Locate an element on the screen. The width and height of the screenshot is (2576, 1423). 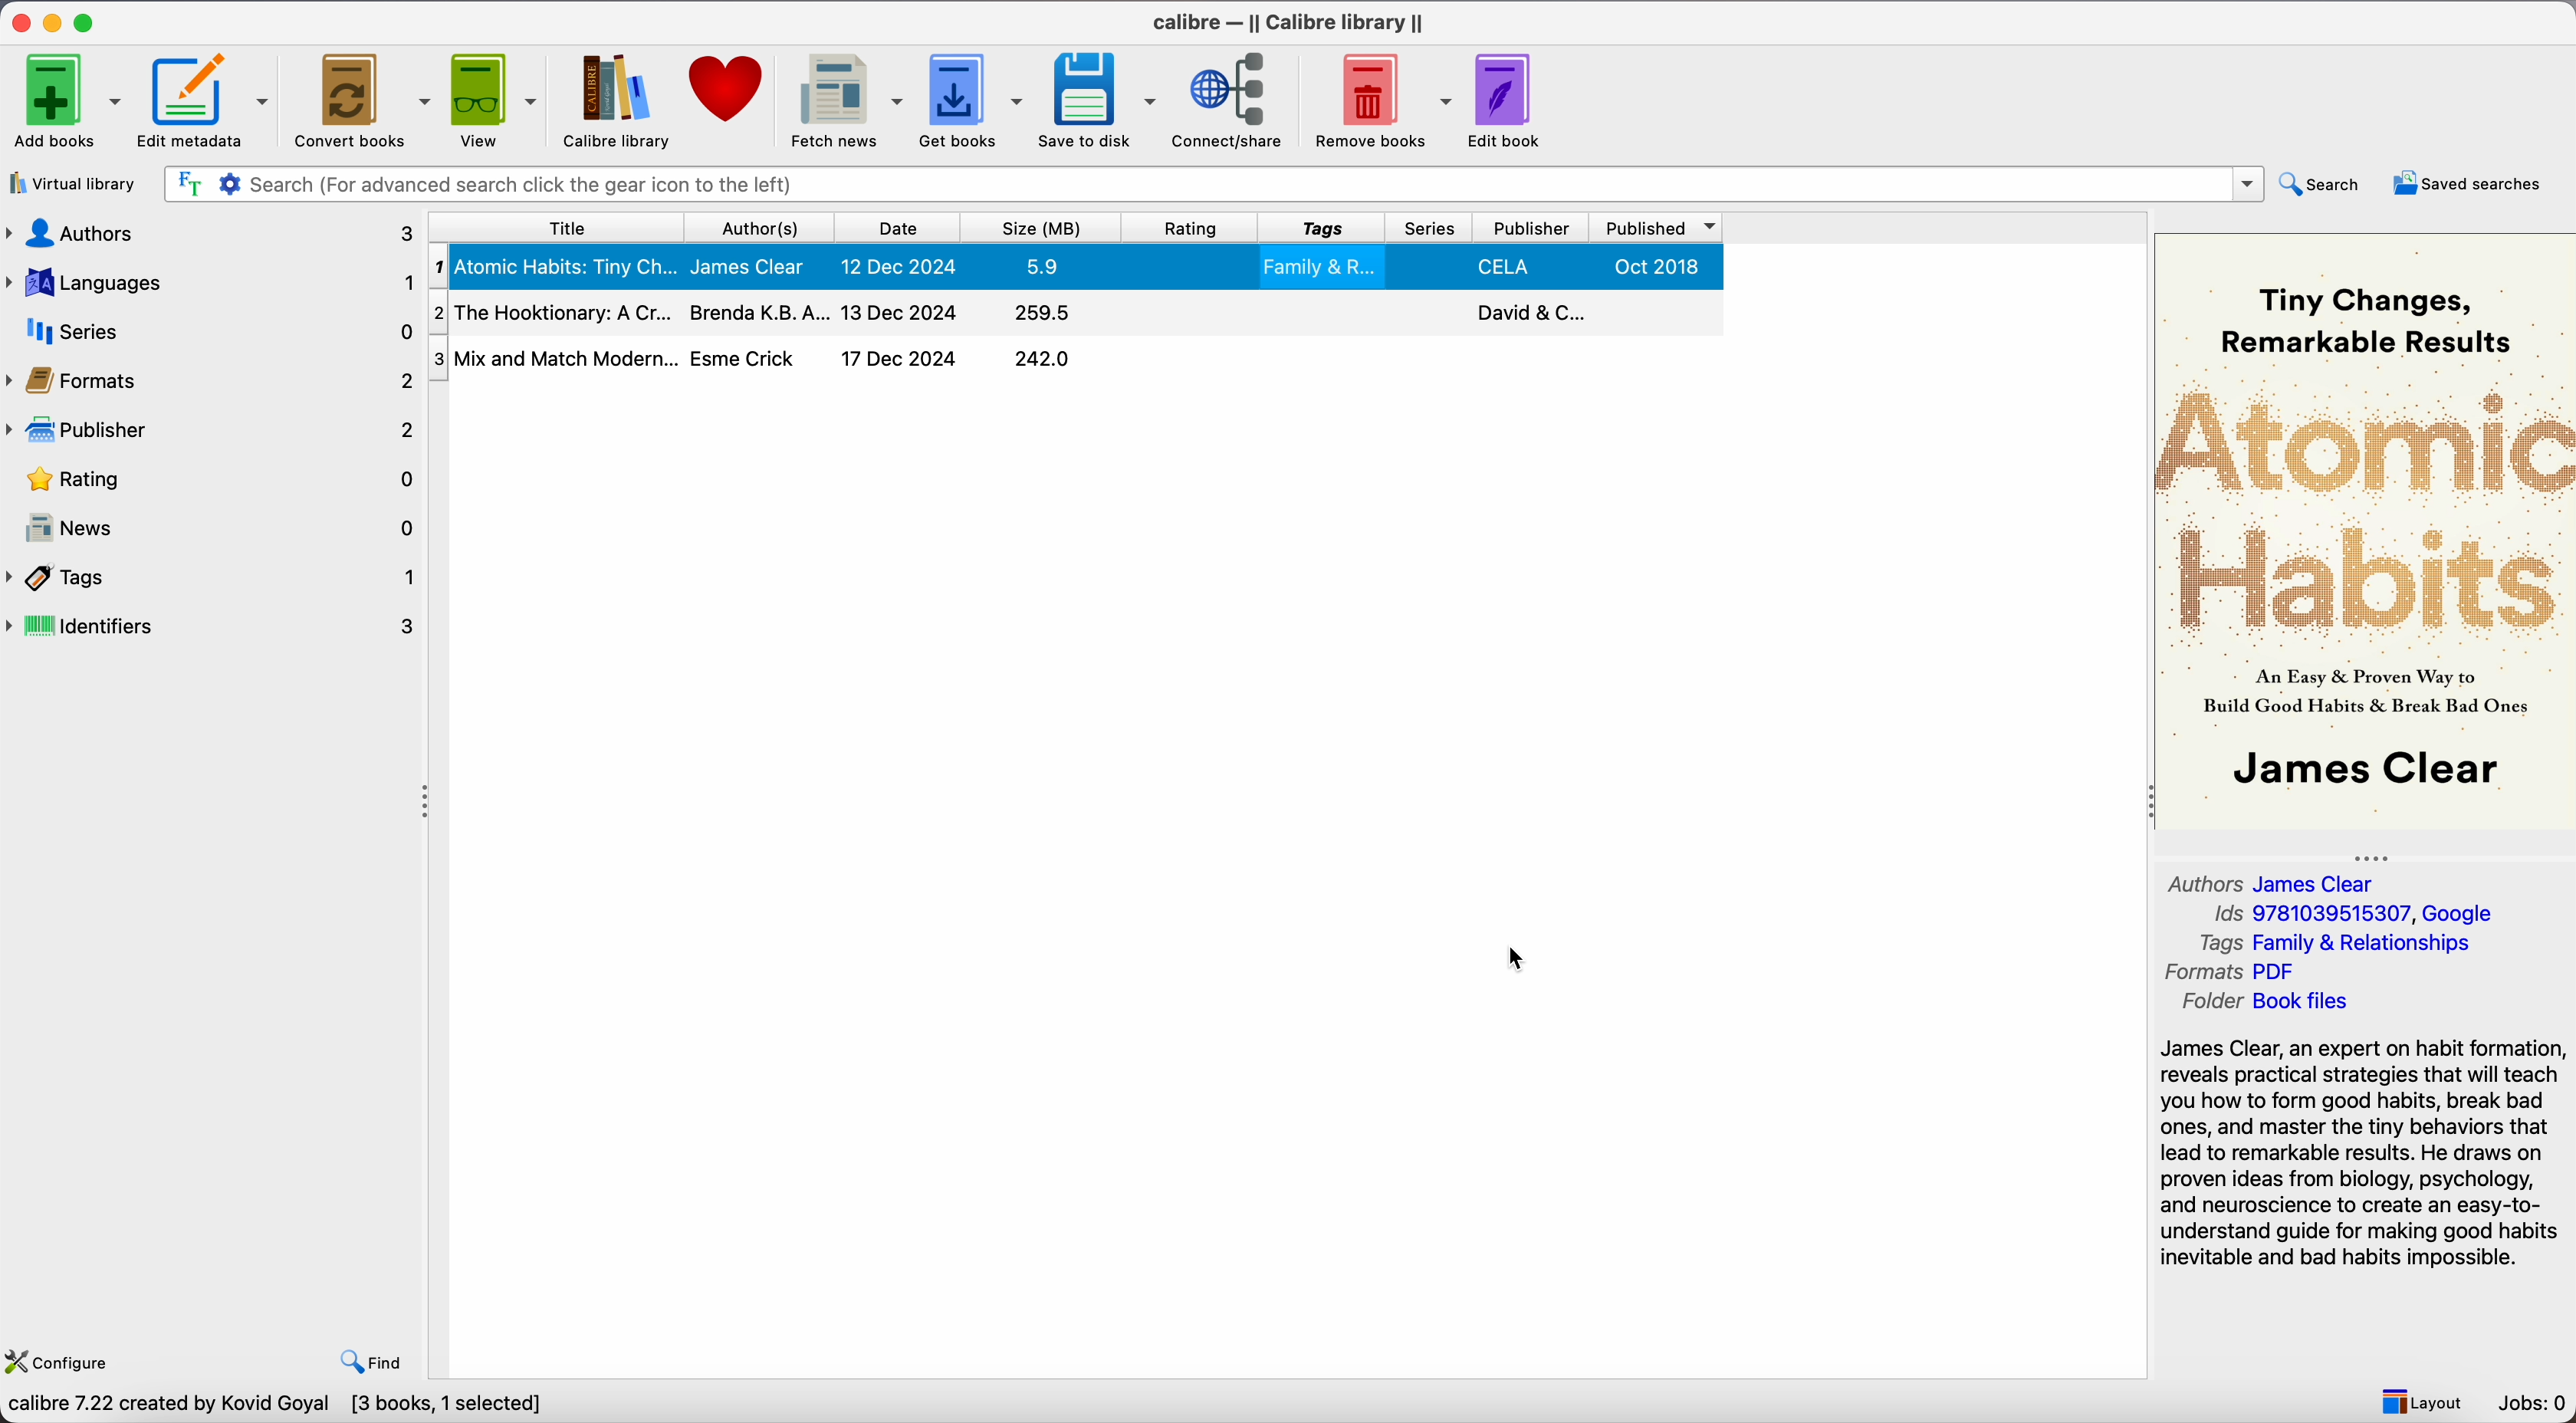
5.9 is located at coordinates (1046, 266).